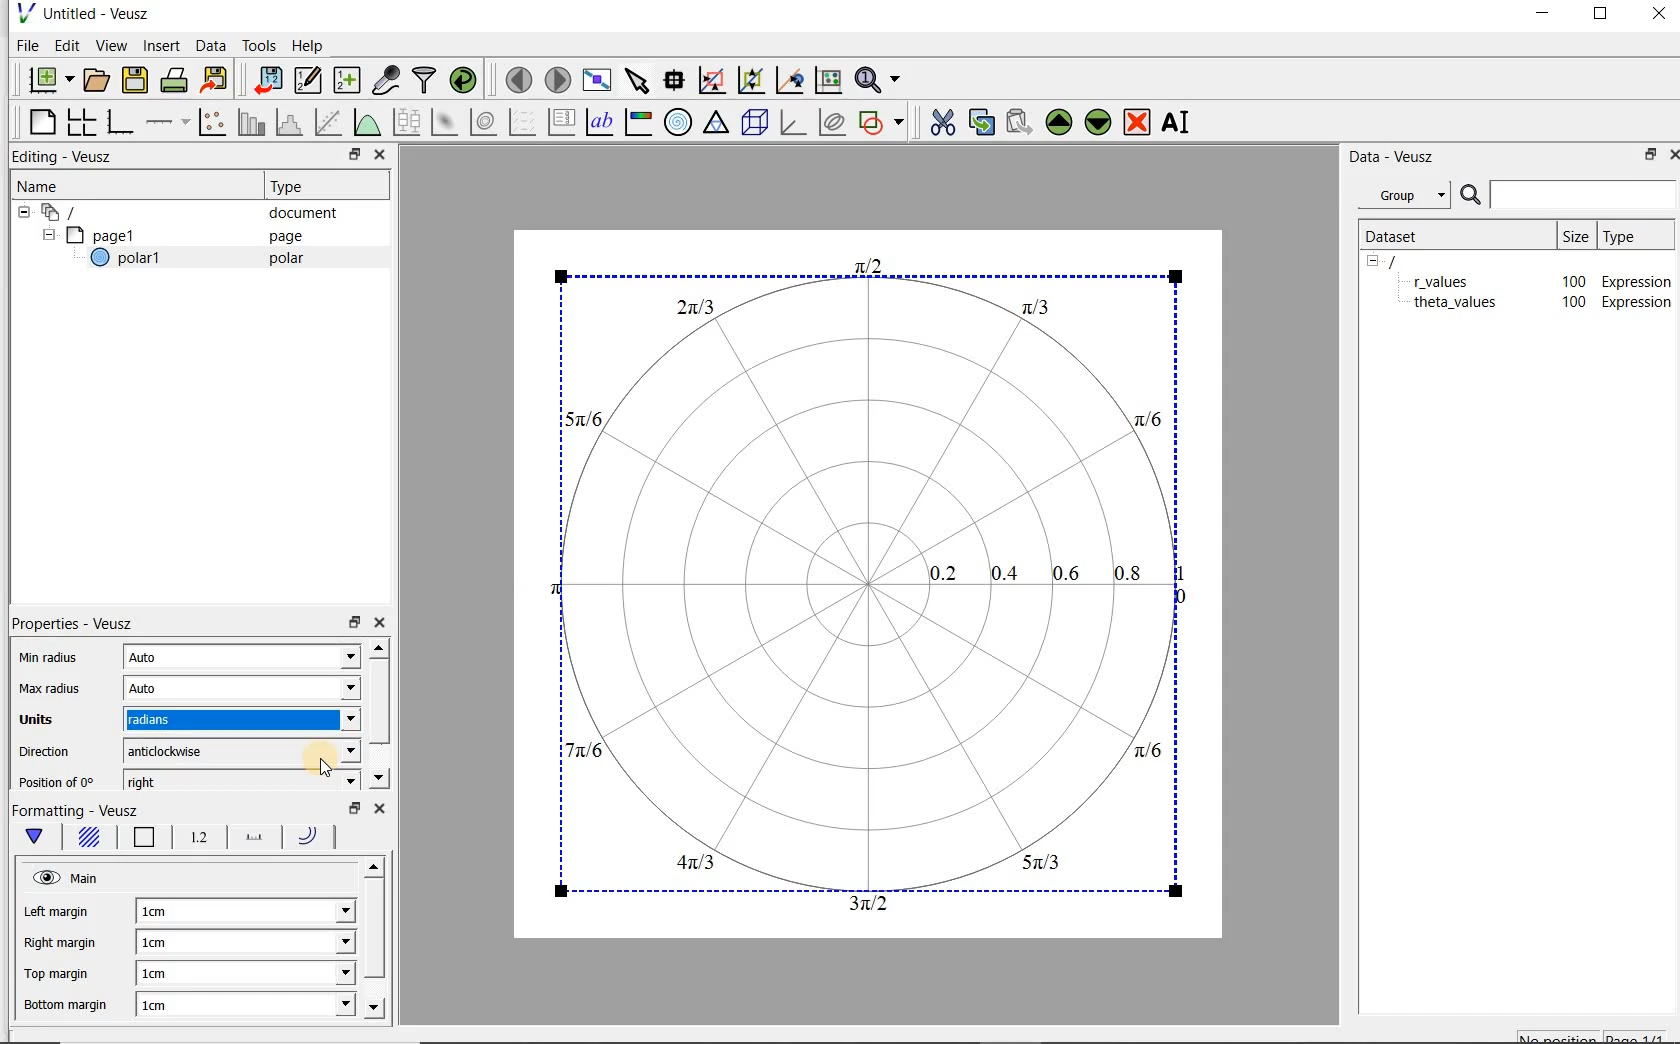 This screenshot has height=1044, width=1680. What do you see at coordinates (1059, 122) in the screenshot?
I see `Move the selected widget up` at bounding box center [1059, 122].